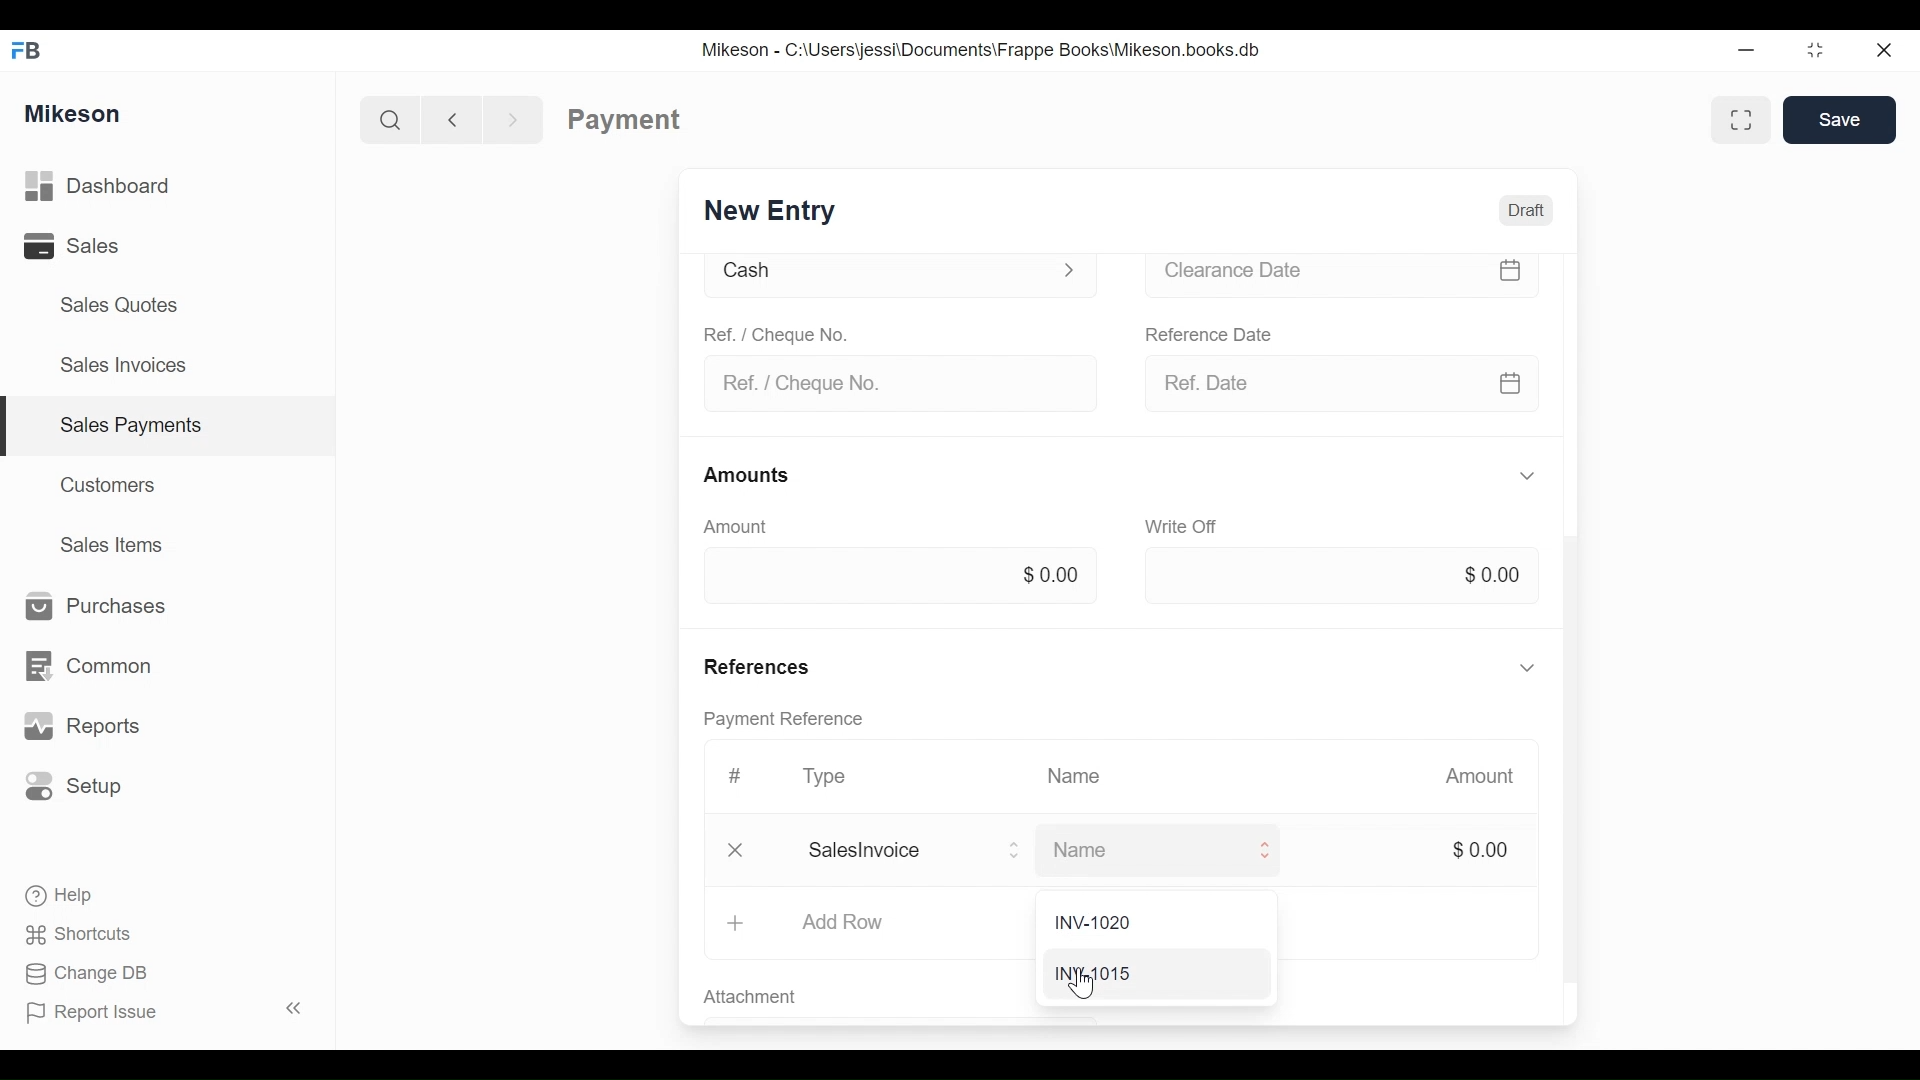 The image size is (1920, 1080). What do you see at coordinates (113, 483) in the screenshot?
I see `Customers` at bounding box center [113, 483].